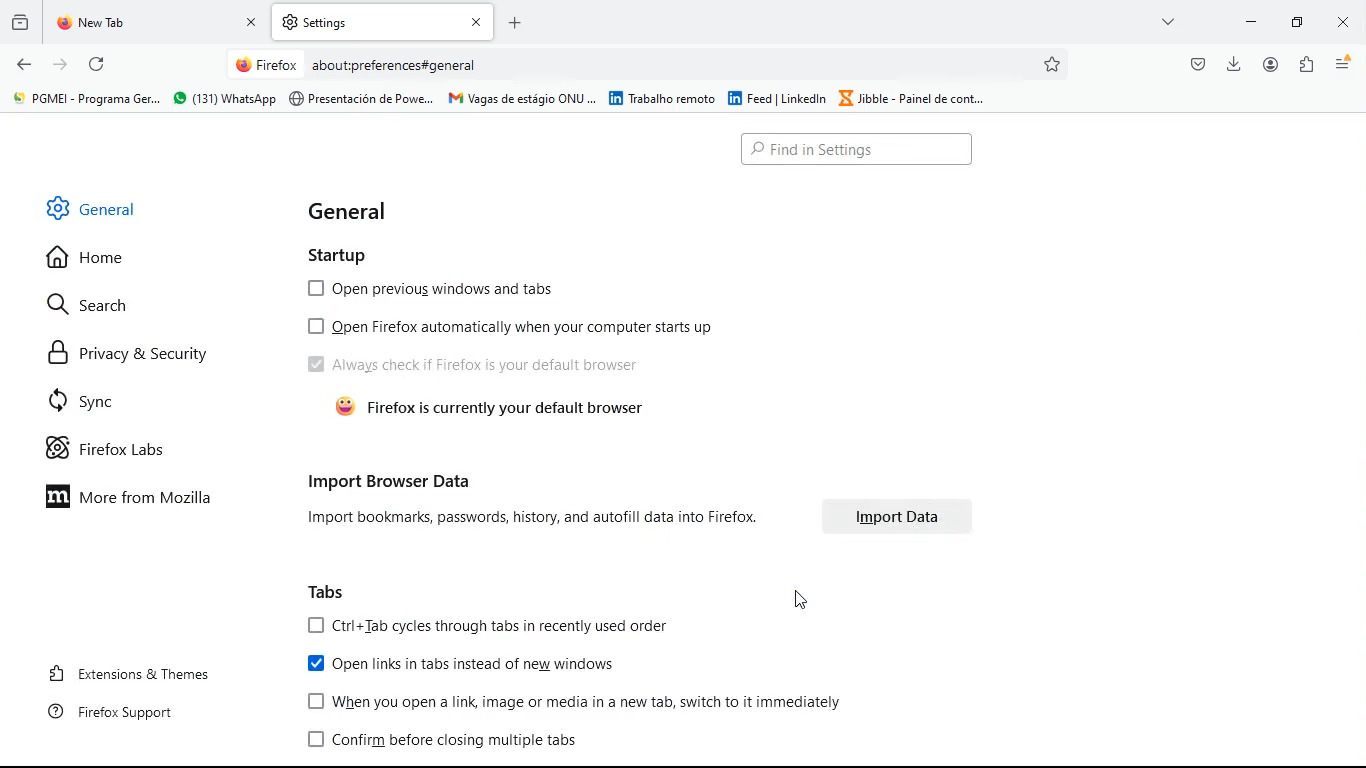 This screenshot has width=1366, height=768. What do you see at coordinates (108, 263) in the screenshot?
I see `home` at bounding box center [108, 263].